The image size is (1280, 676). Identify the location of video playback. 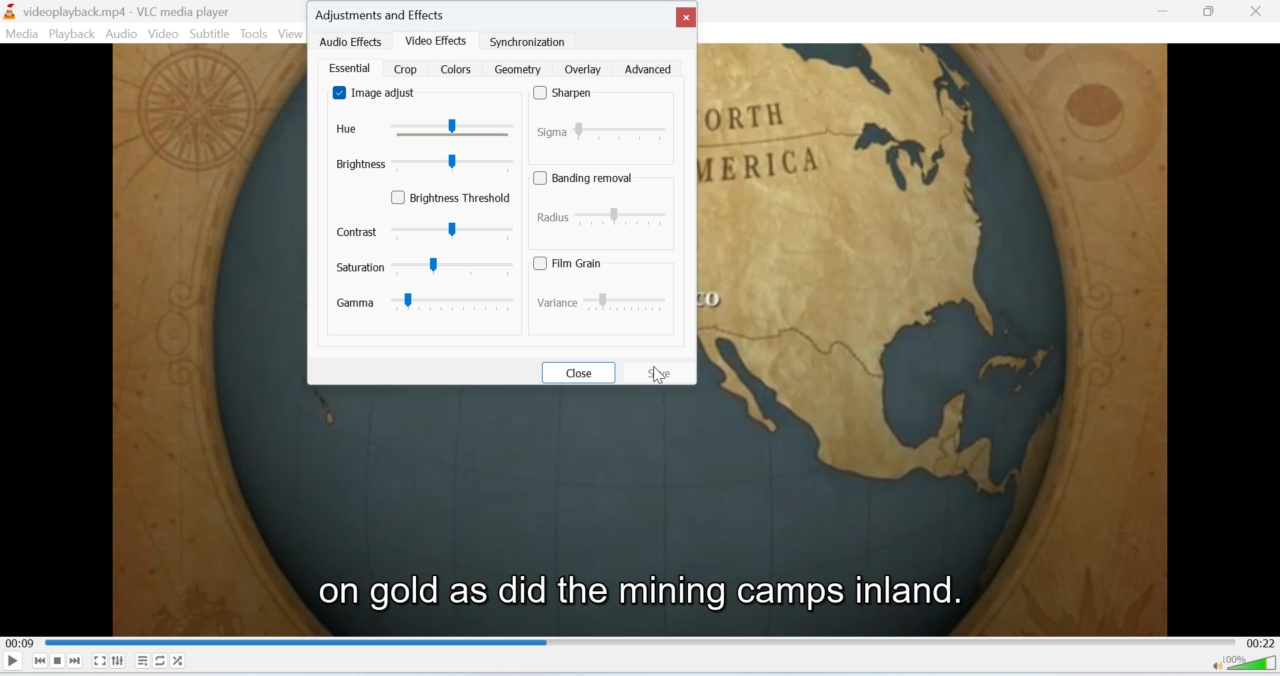
(639, 510).